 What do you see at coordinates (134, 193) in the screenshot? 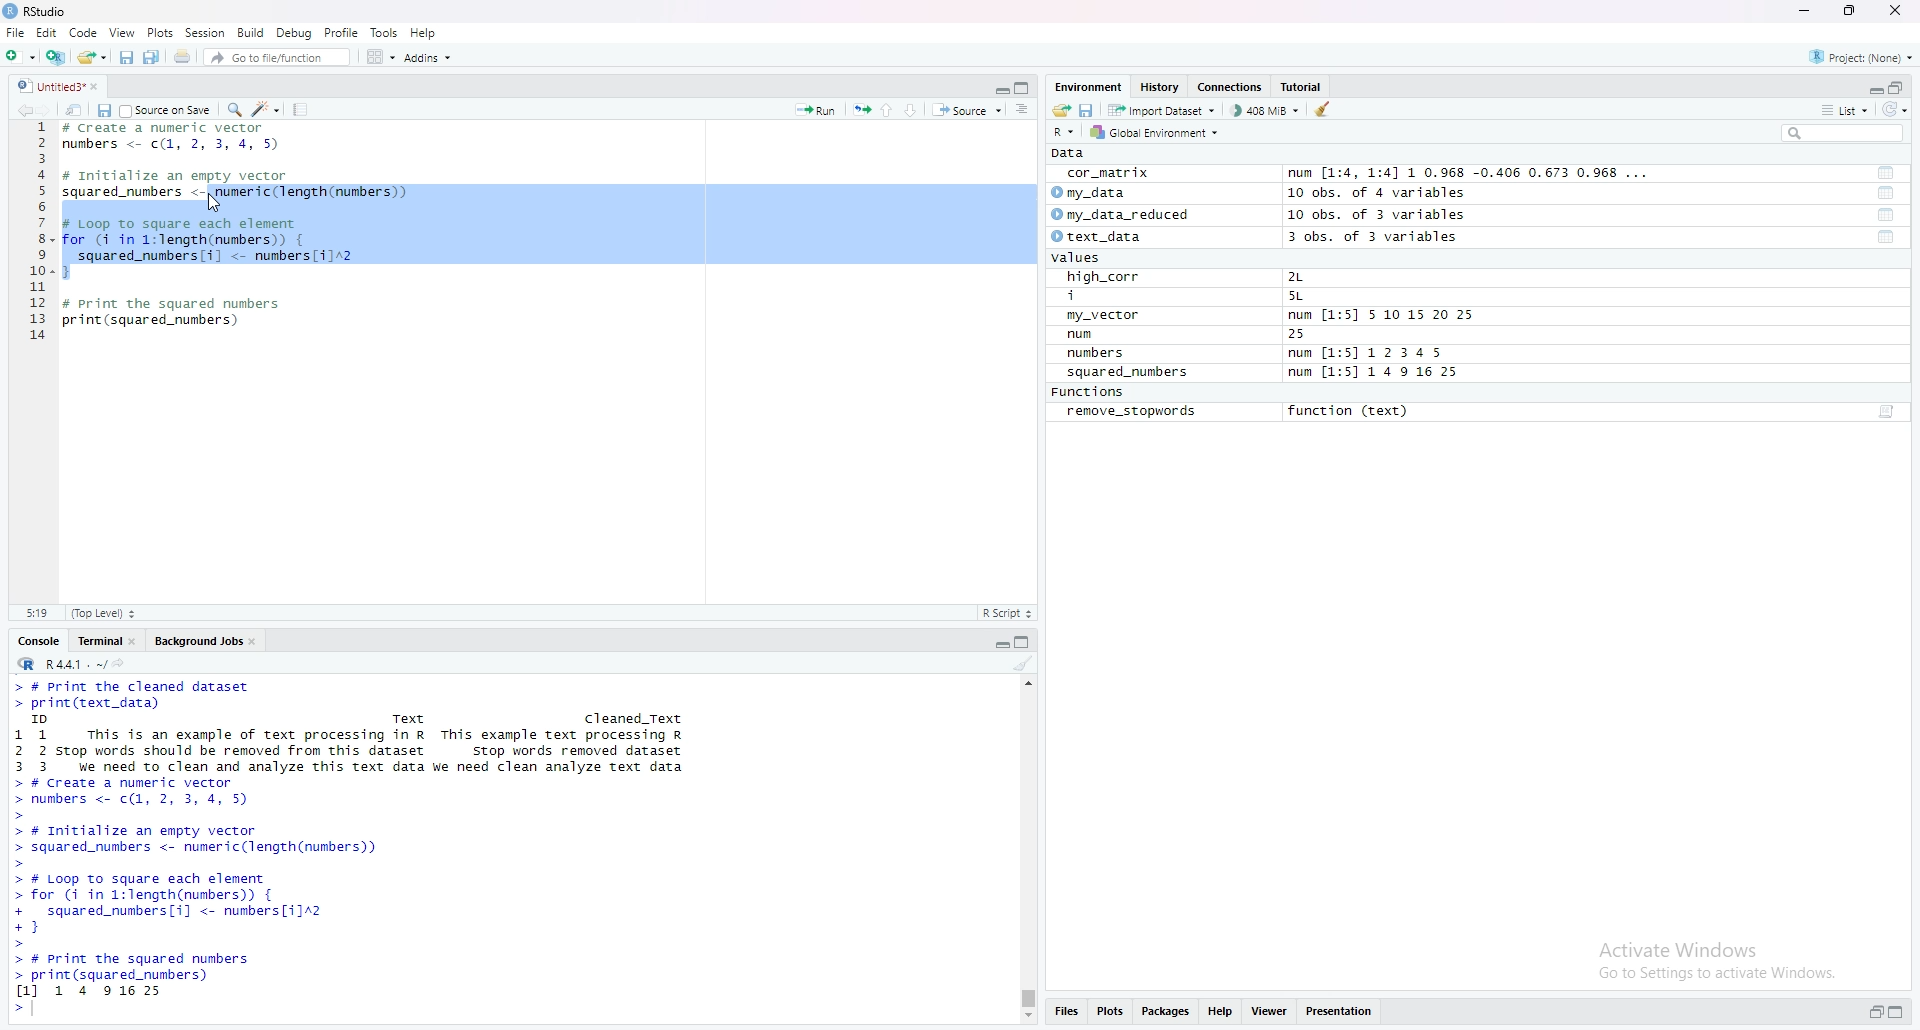
I see `squared_numbers <-` at bounding box center [134, 193].